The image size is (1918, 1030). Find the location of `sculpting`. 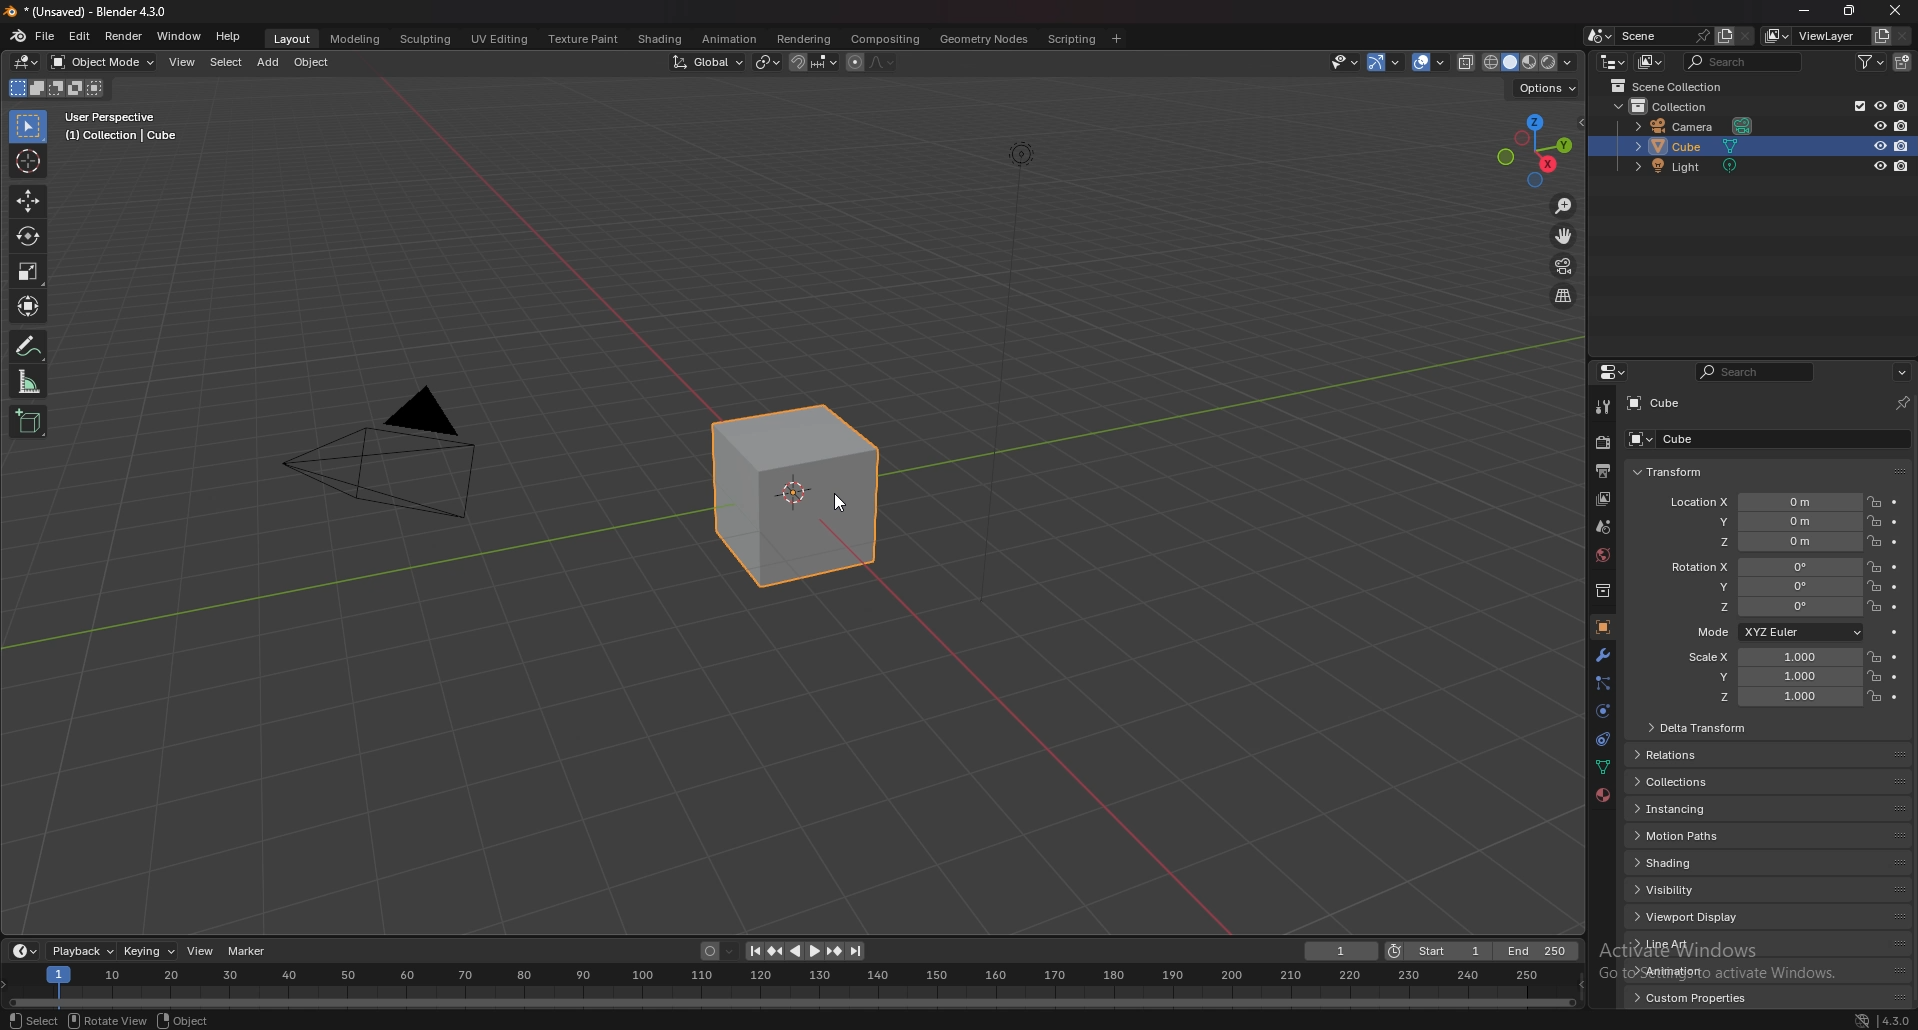

sculpting is located at coordinates (426, 39).